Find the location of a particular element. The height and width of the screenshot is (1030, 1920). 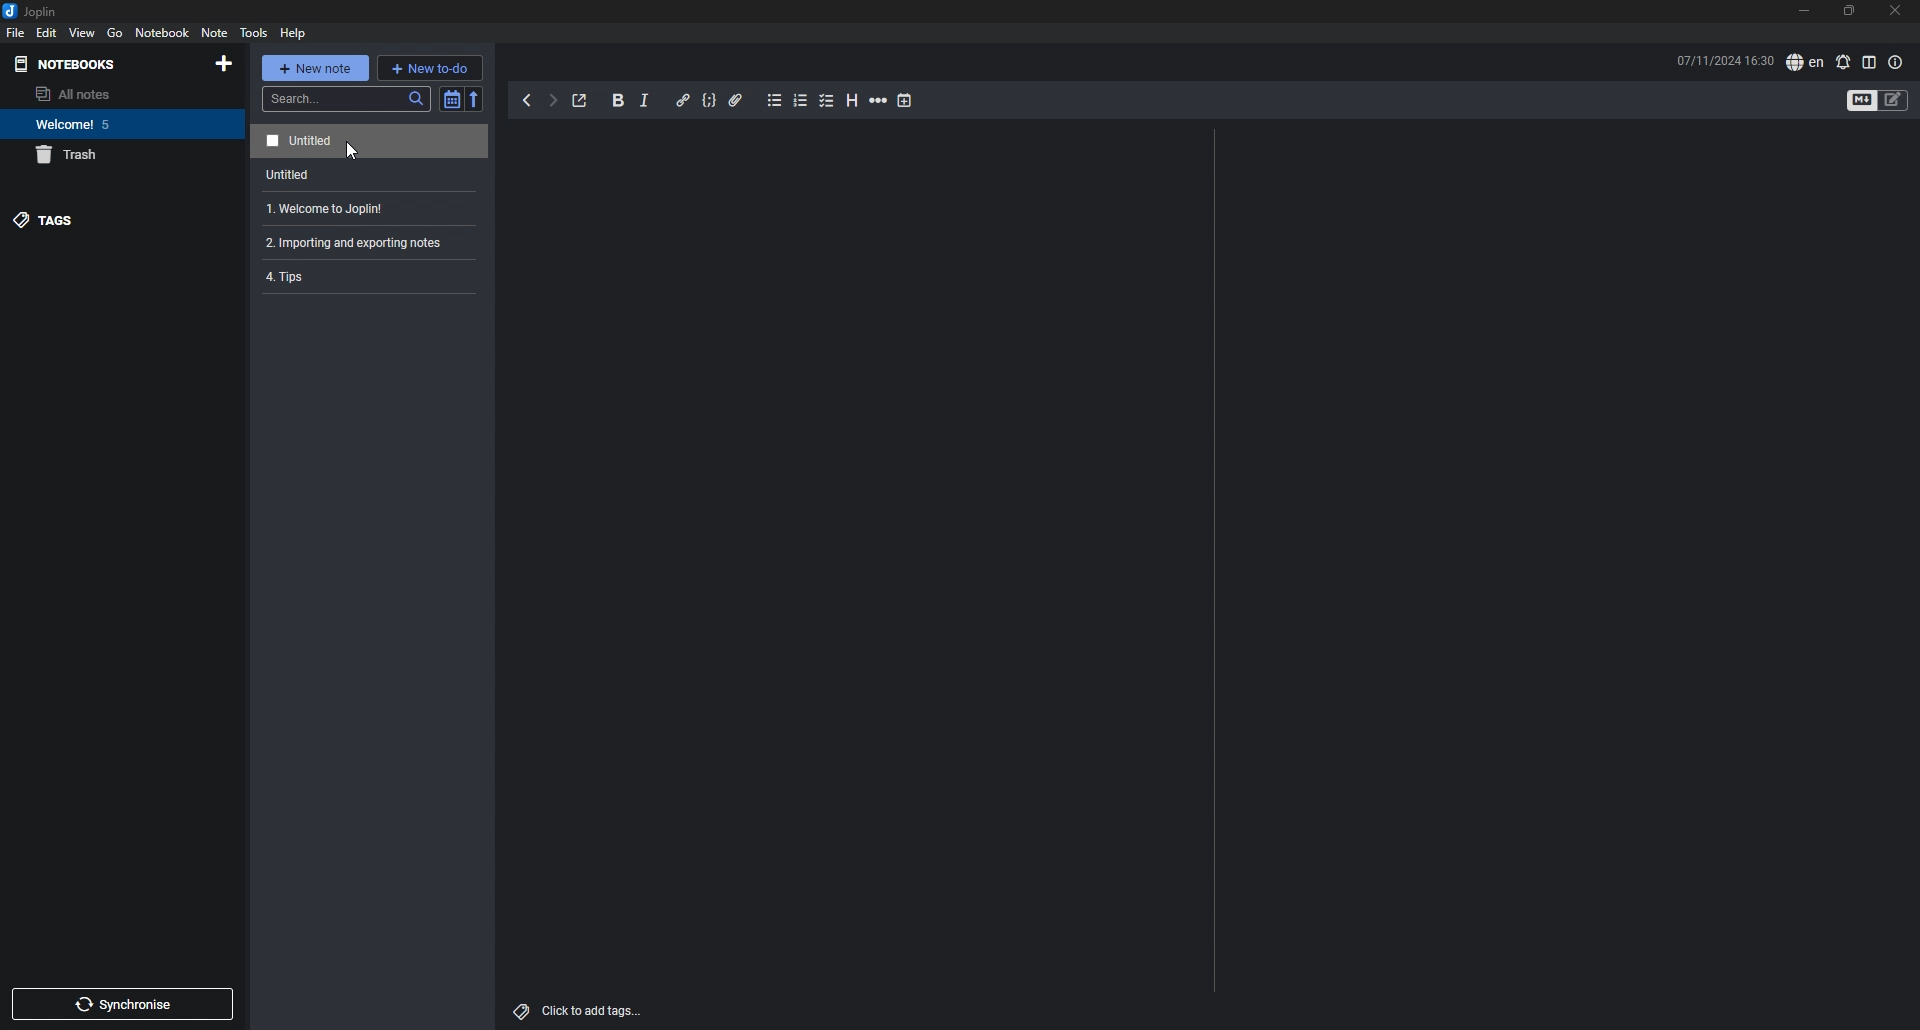

spell check is located at coordinates (1804, 63).